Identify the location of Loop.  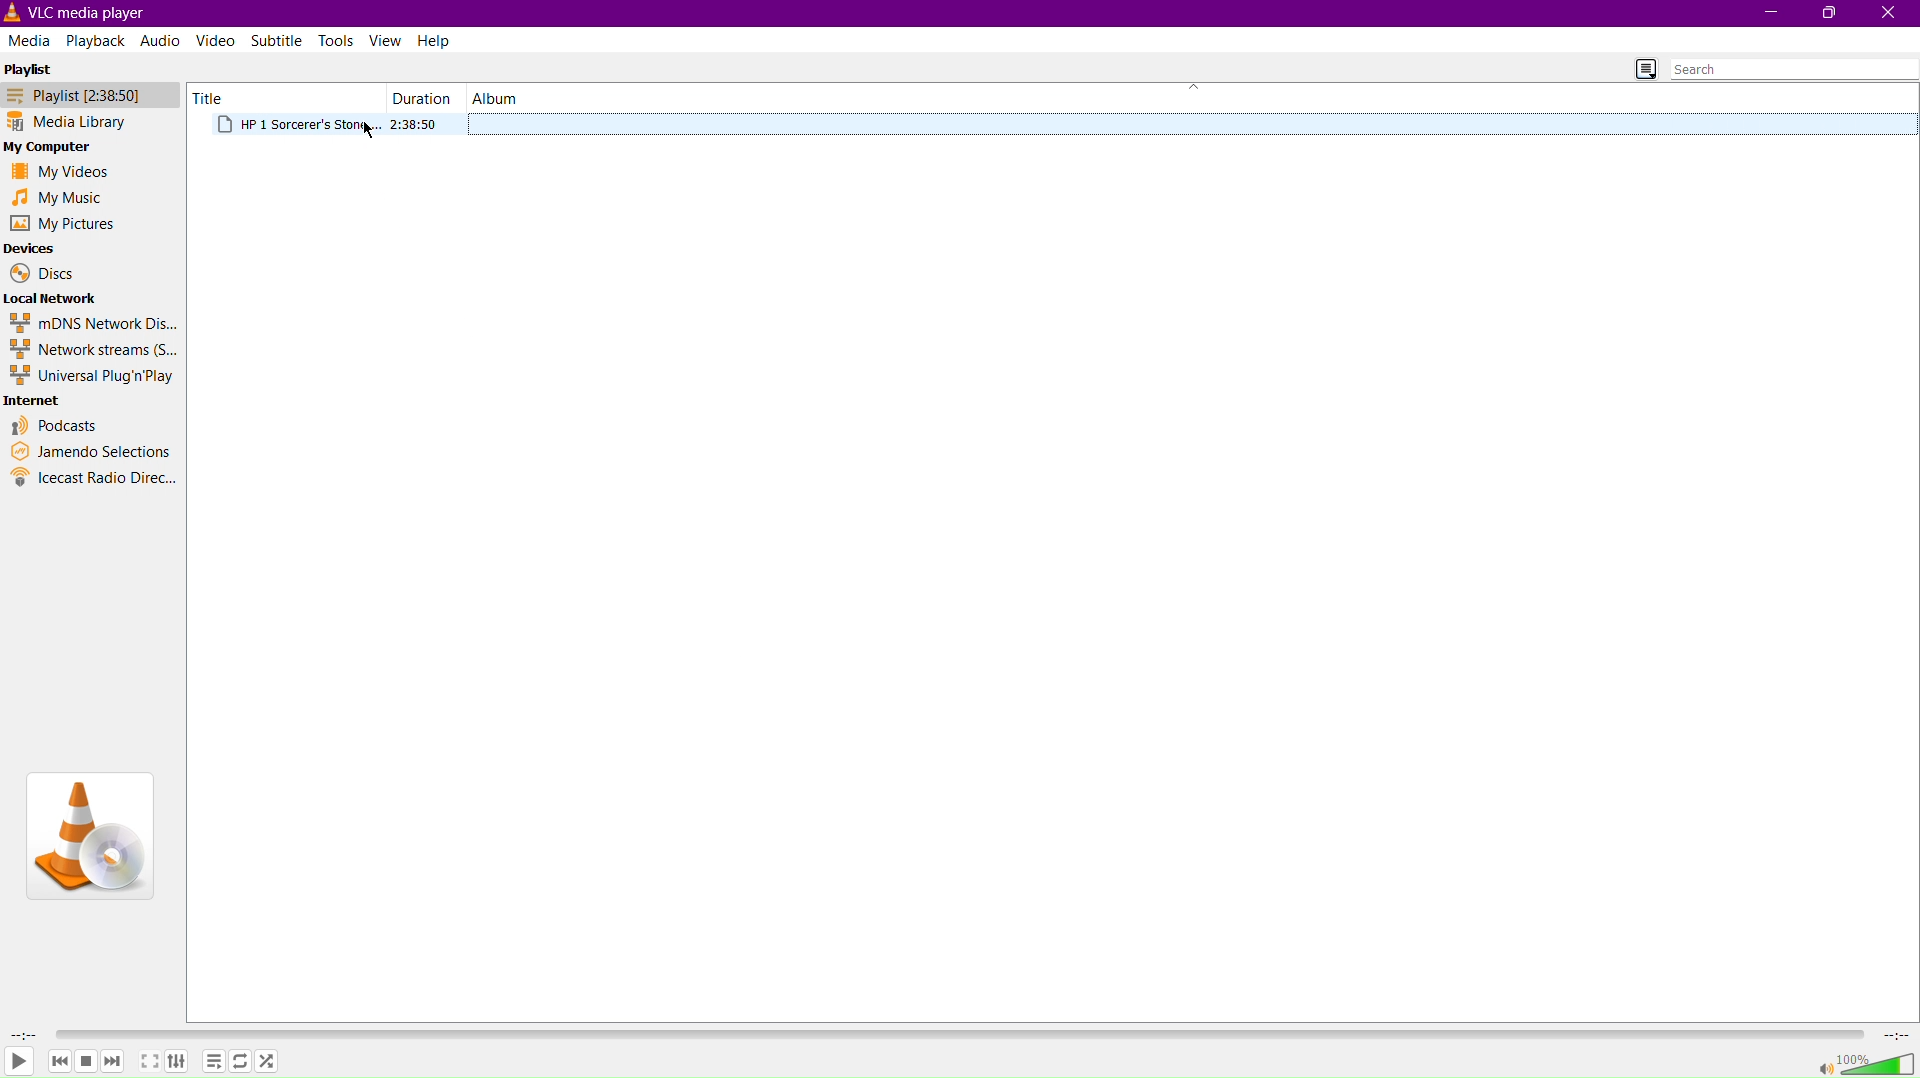
(243, 1059).